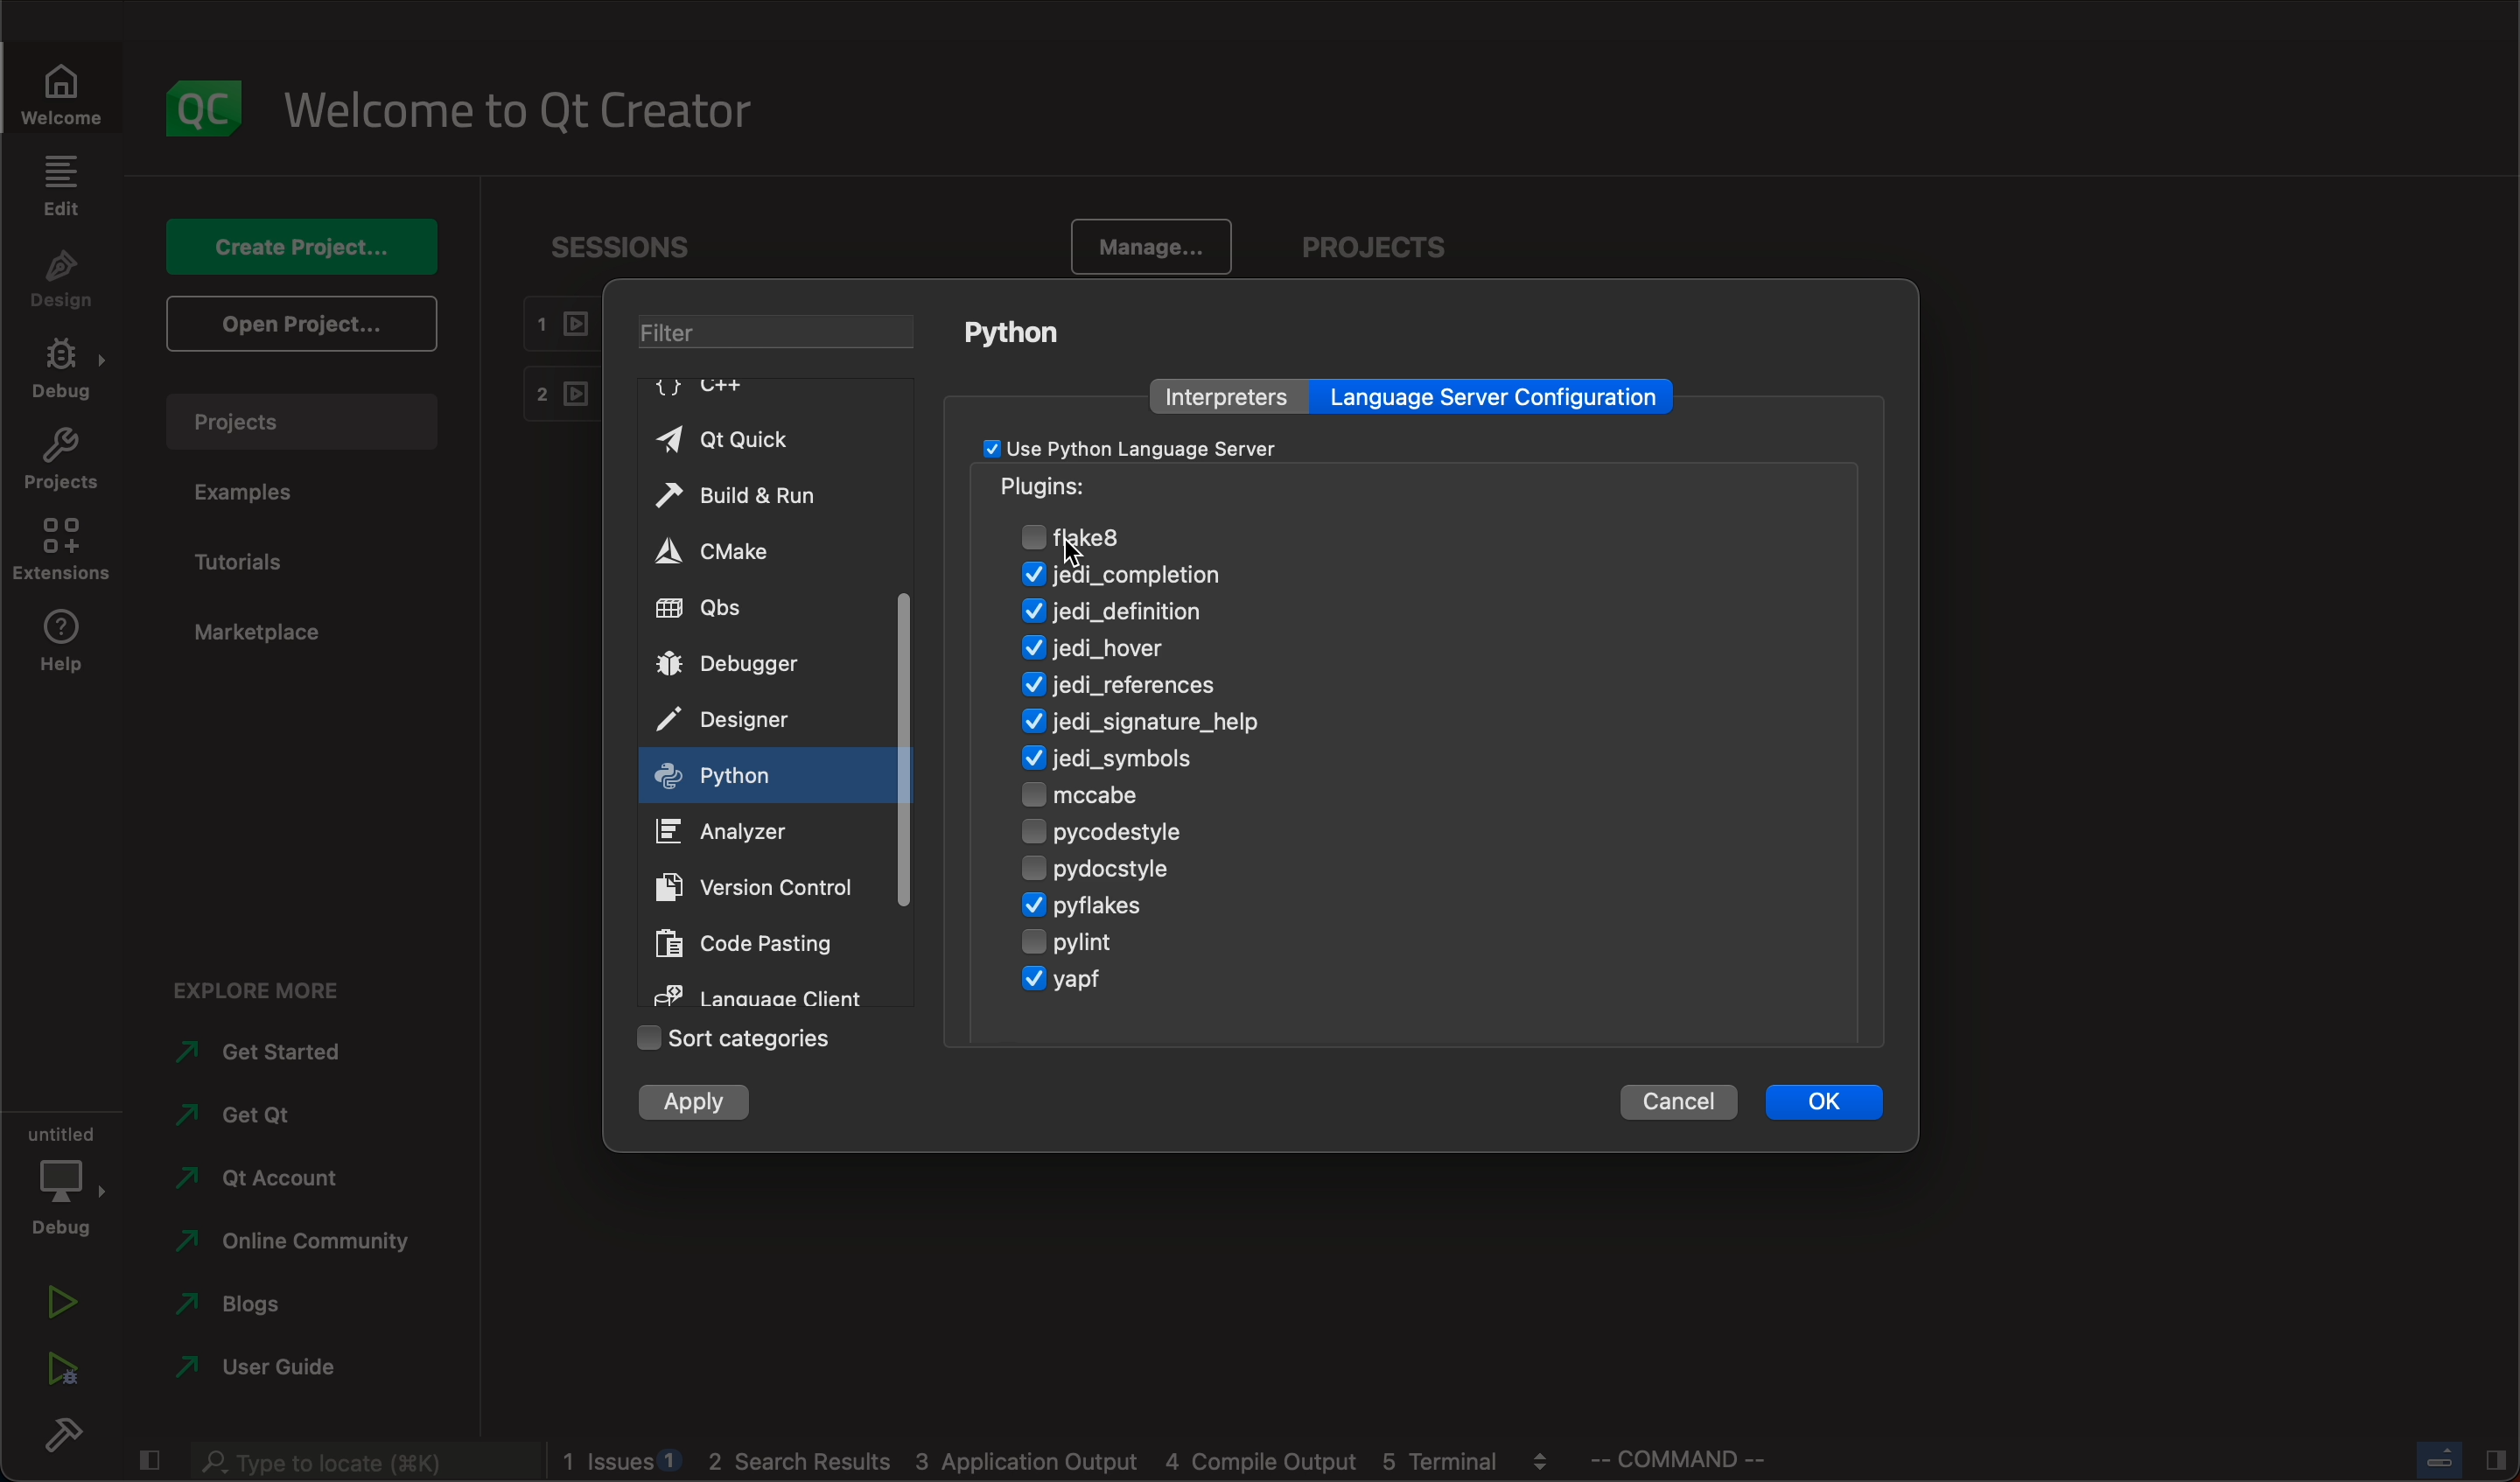 The width and height of the screenshot is (2520, 1482). What do you see at coordinates (738, 1038) in the screenshot?
I see `sort ` at bounding box center [738, 1038].